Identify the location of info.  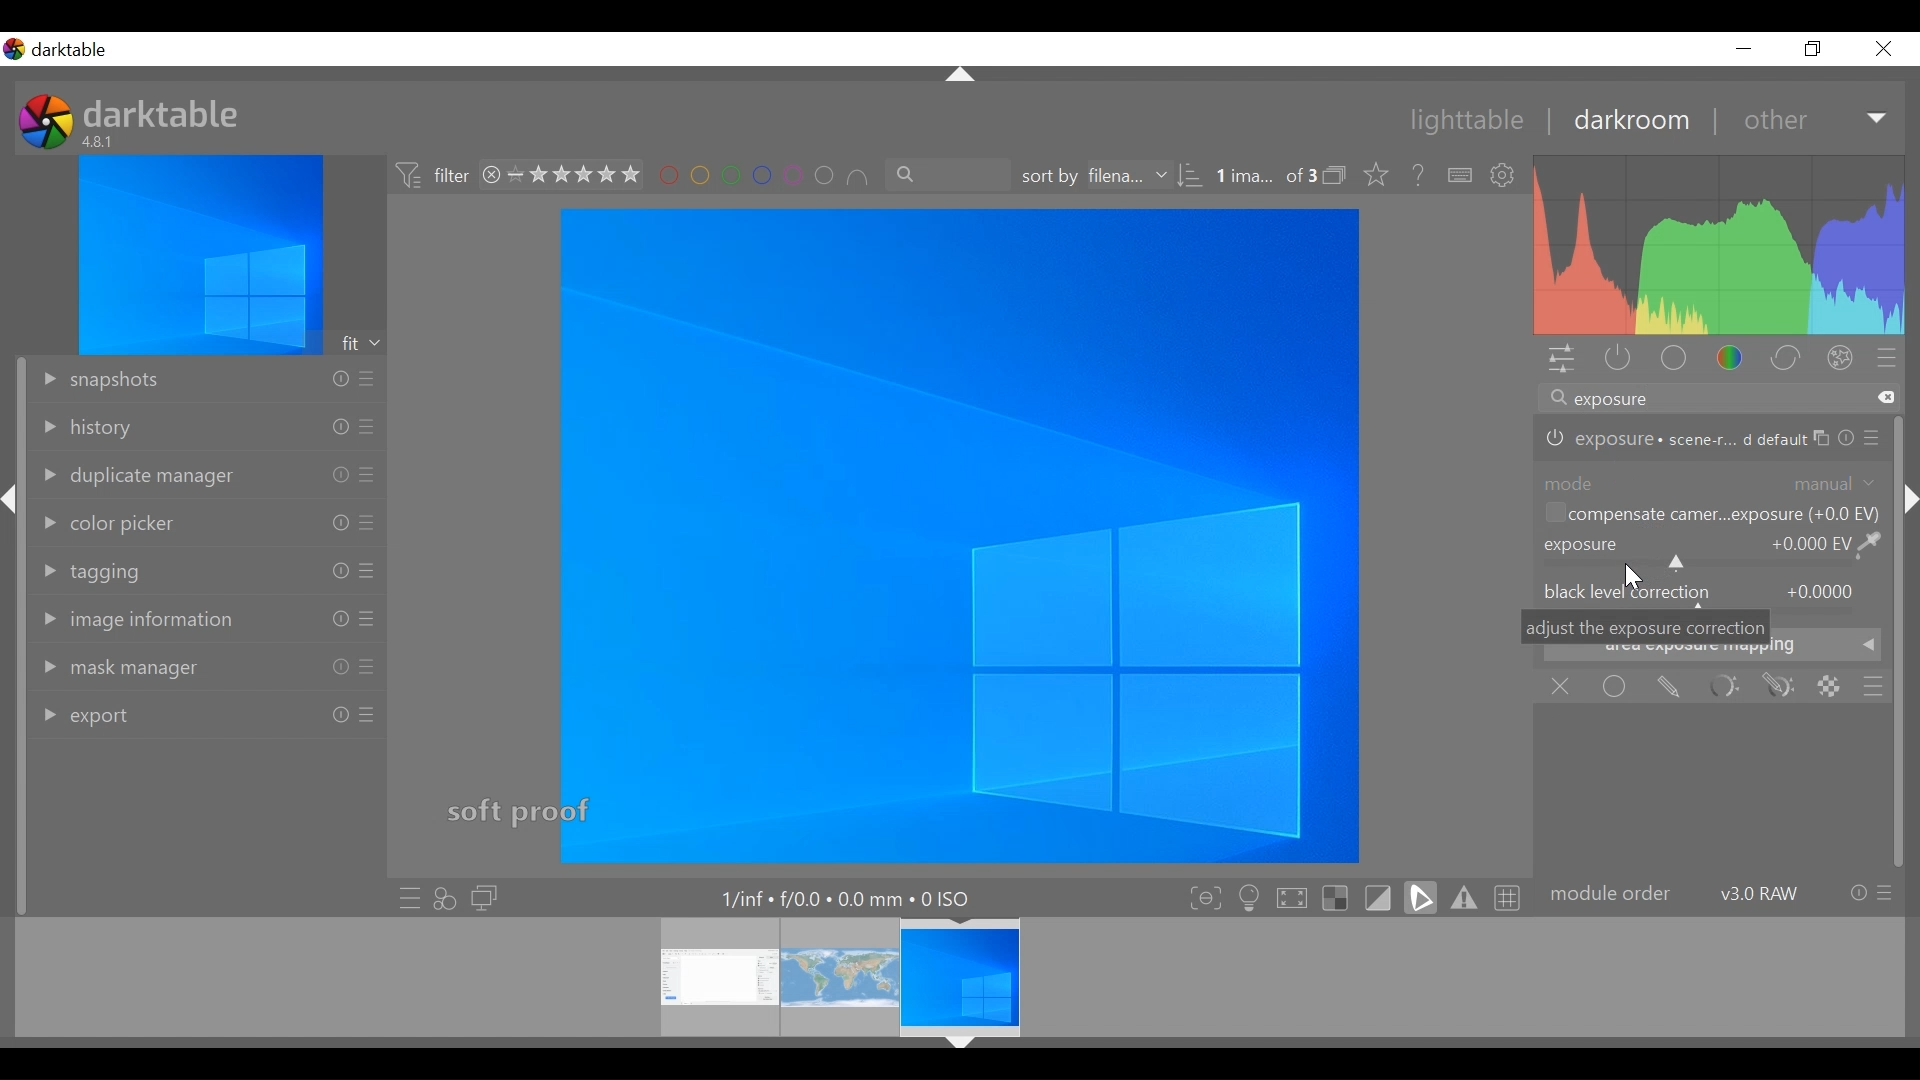
(339, 427).